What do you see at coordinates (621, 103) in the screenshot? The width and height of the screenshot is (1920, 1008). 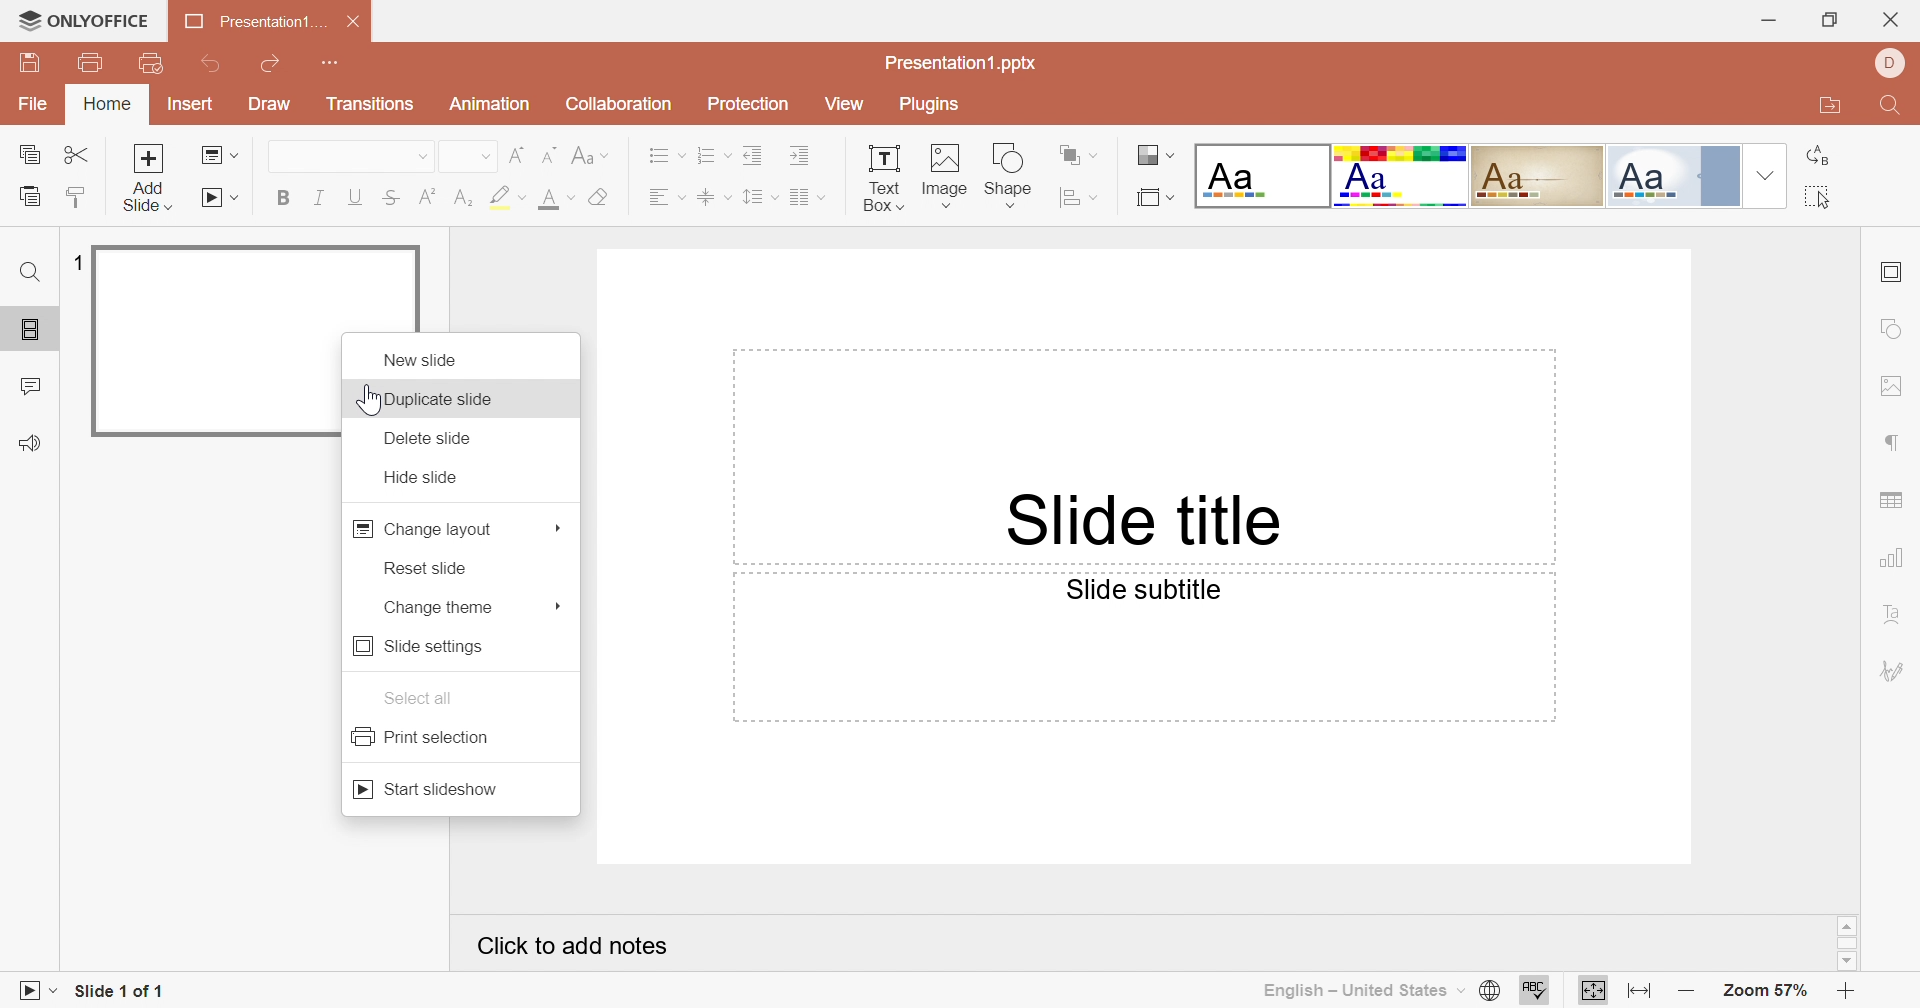 I see `Collaboration` at bounding box center [621, 103].